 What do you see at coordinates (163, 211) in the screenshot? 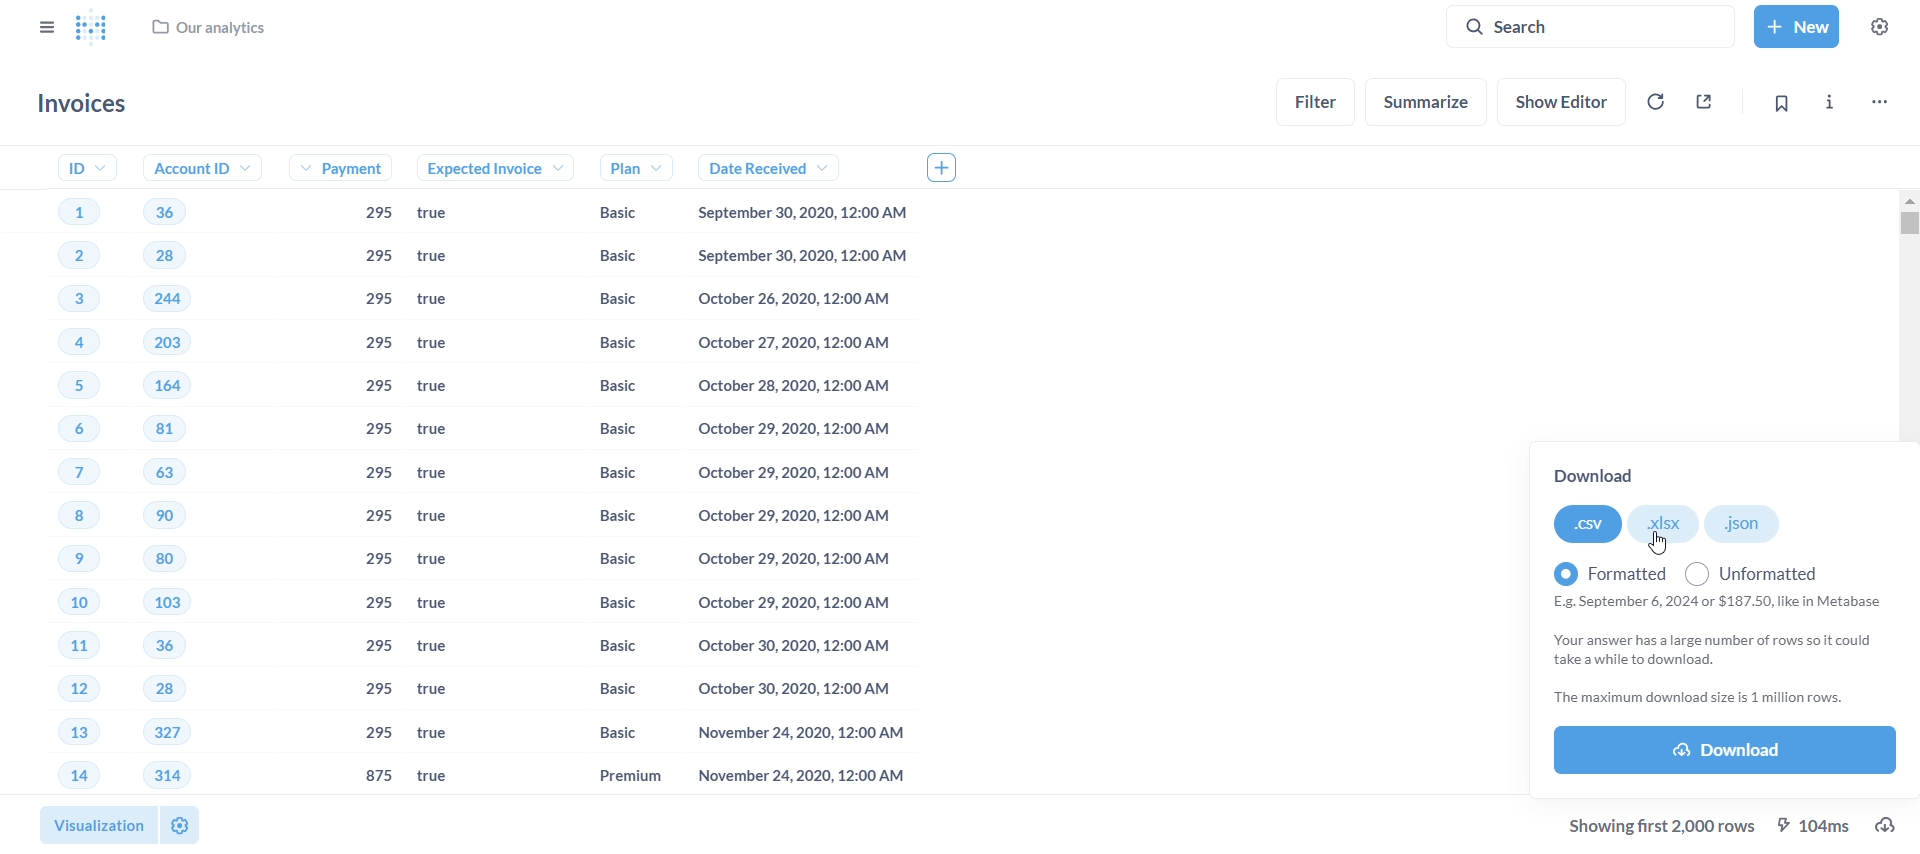
I see `36` at bounding box center [163, 211].